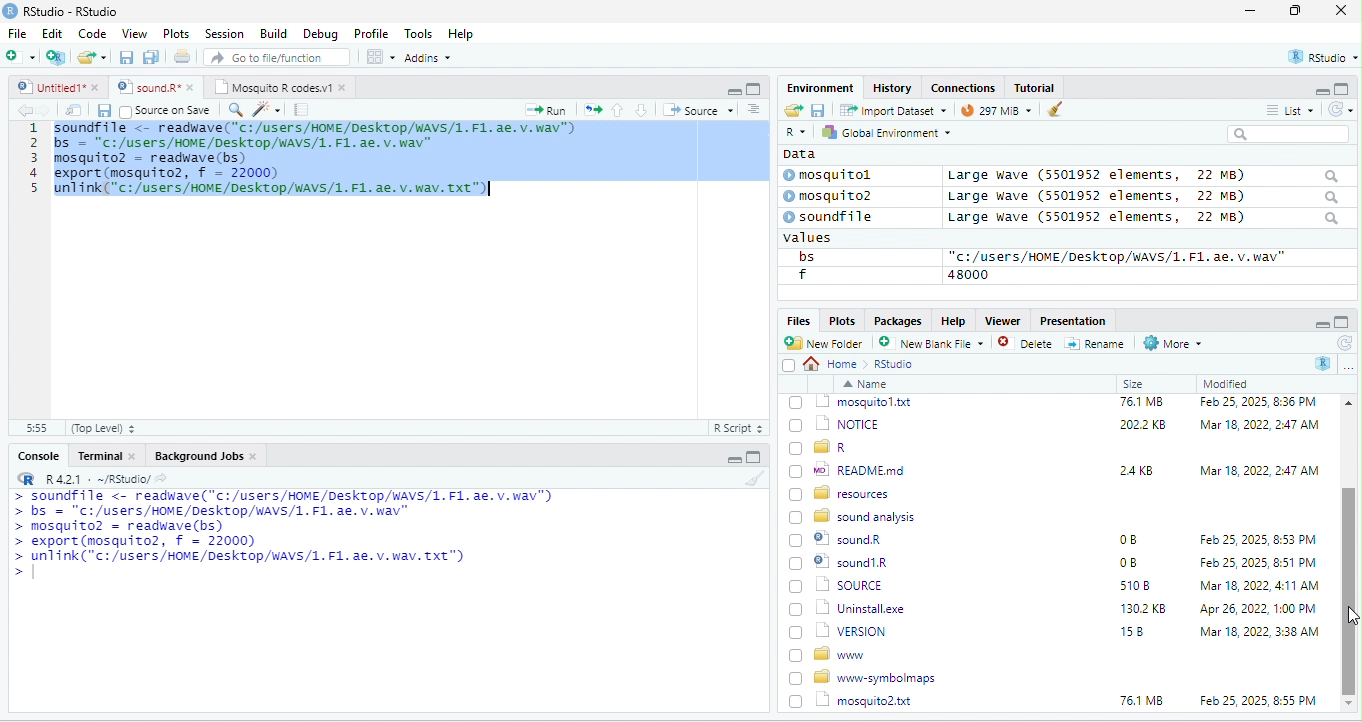 The height and width of the screenshot is (722, 1362). What do you see at coordinates (795, 320) in the screenshot?
I see `Files` at bounding box center [795, 320].